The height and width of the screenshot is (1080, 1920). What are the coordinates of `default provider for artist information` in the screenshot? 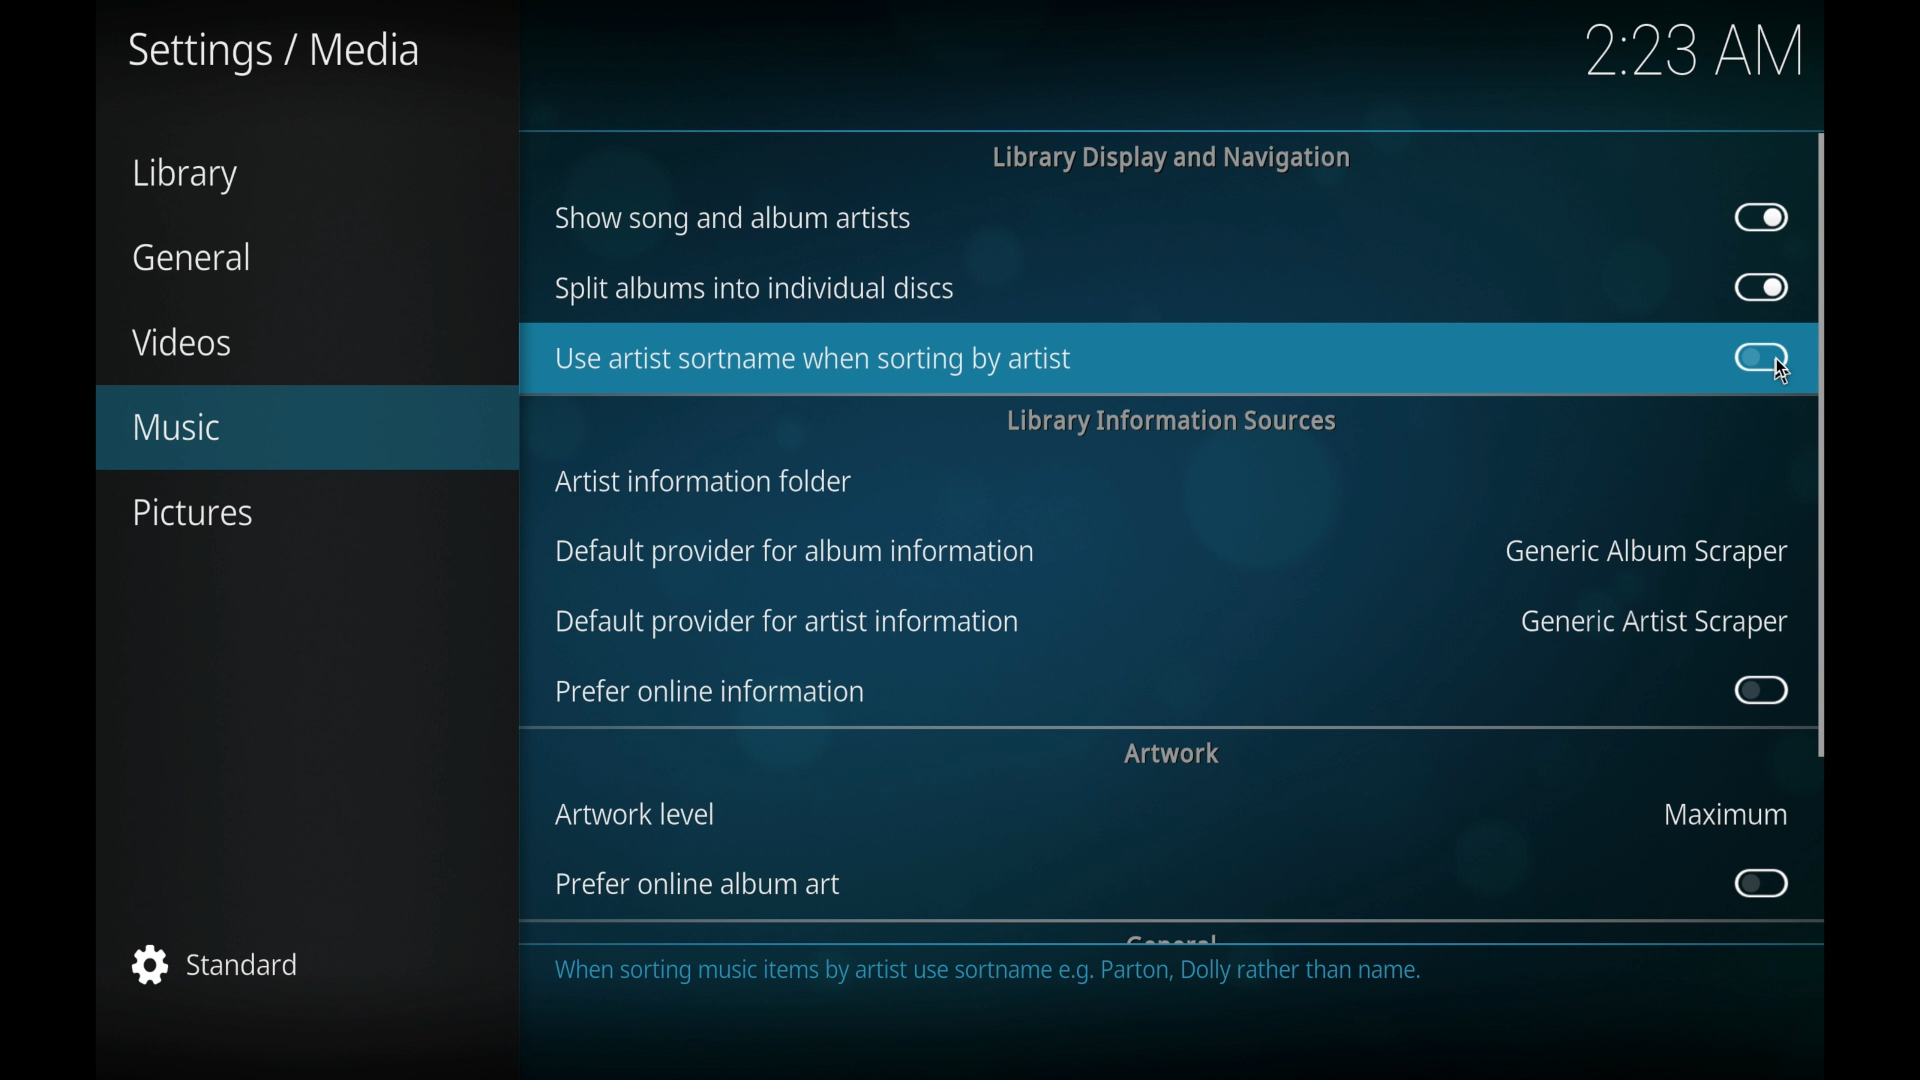 It's located at (786, 622).